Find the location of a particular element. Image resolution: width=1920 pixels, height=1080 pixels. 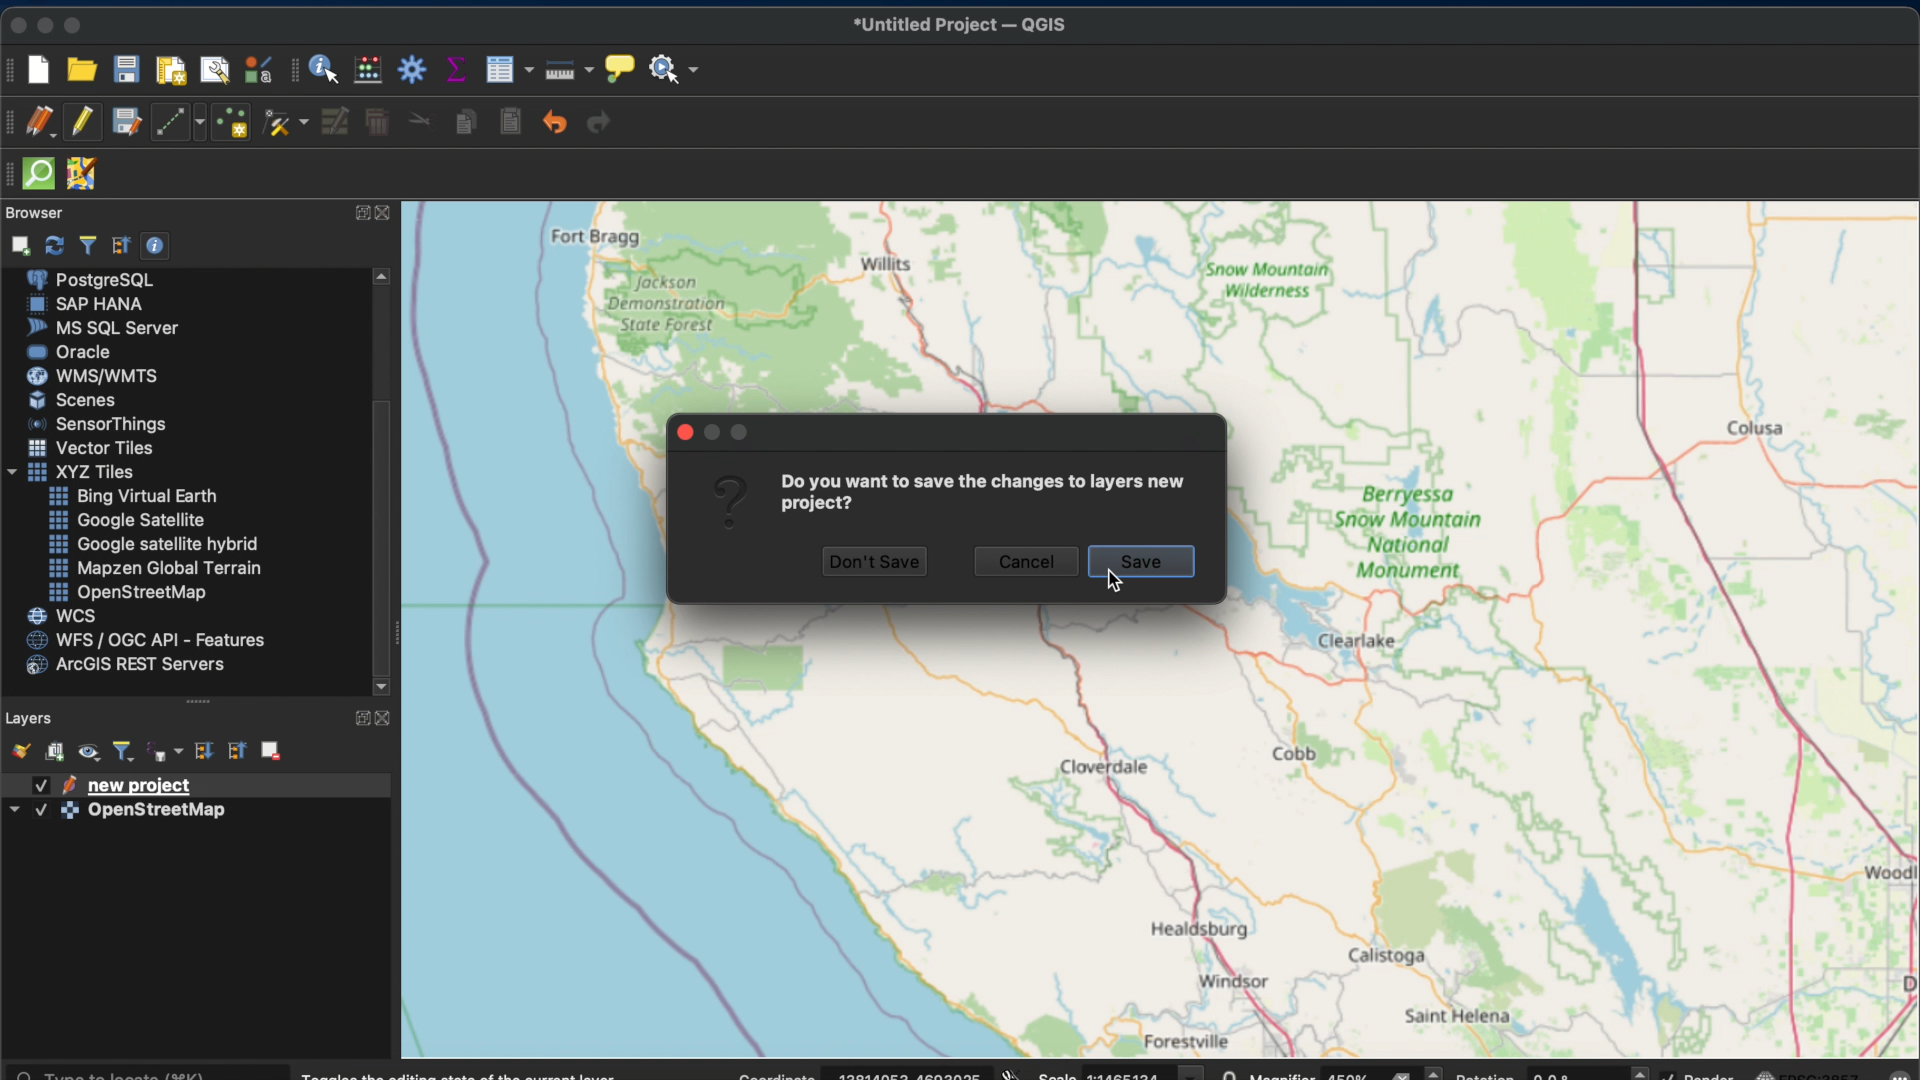

style manager is located at coordinates (255, 69).